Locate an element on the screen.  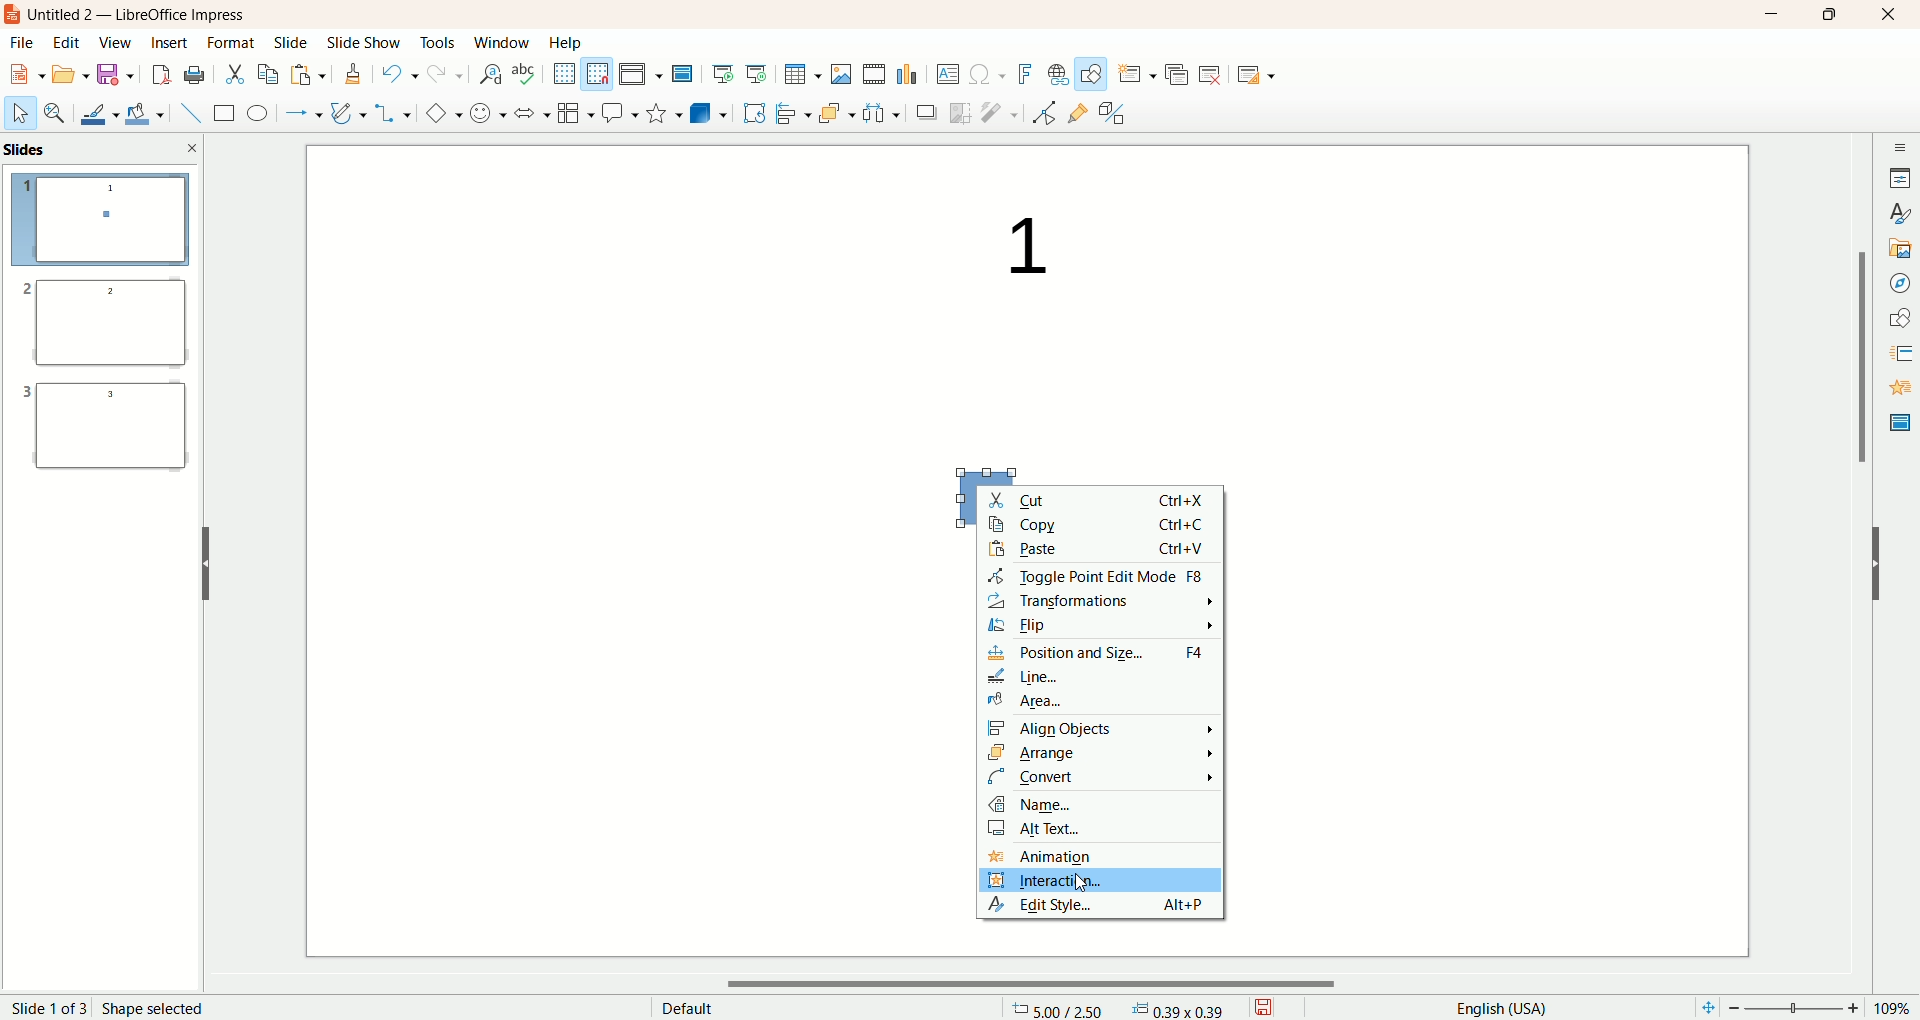
line is located at coordinates (1094, 677).